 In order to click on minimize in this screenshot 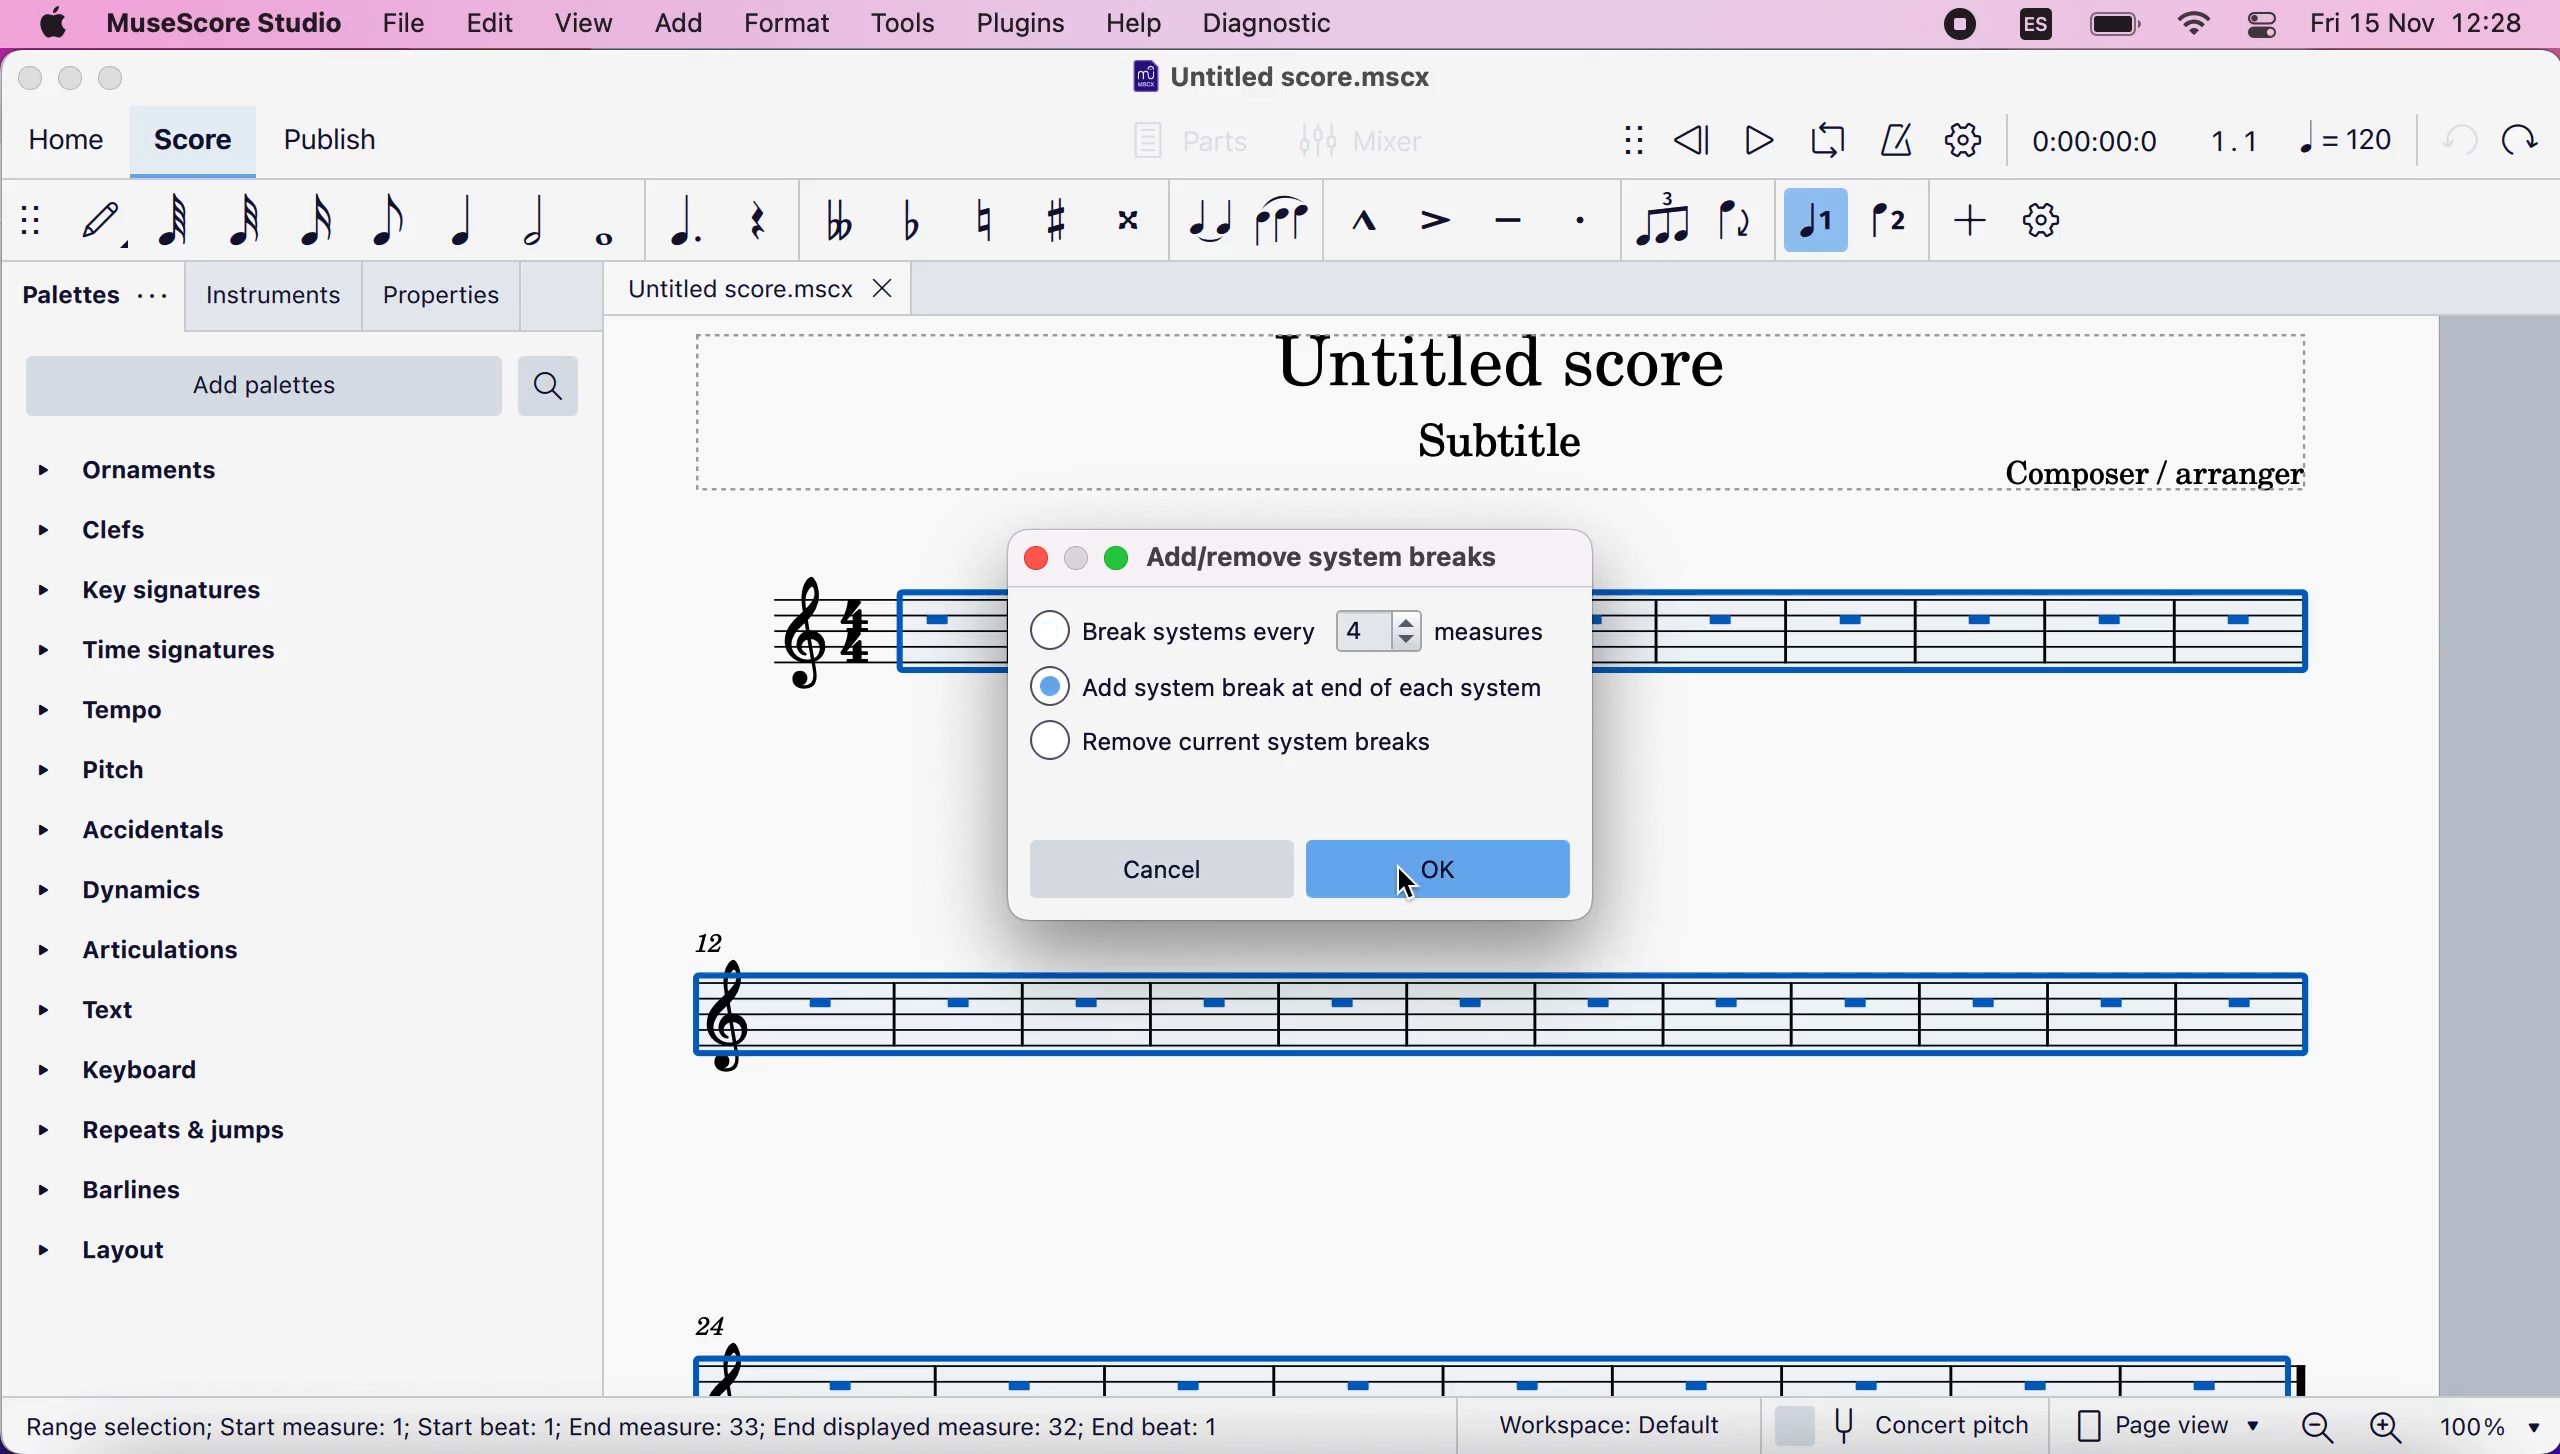, I will do `click(70, 78)`.